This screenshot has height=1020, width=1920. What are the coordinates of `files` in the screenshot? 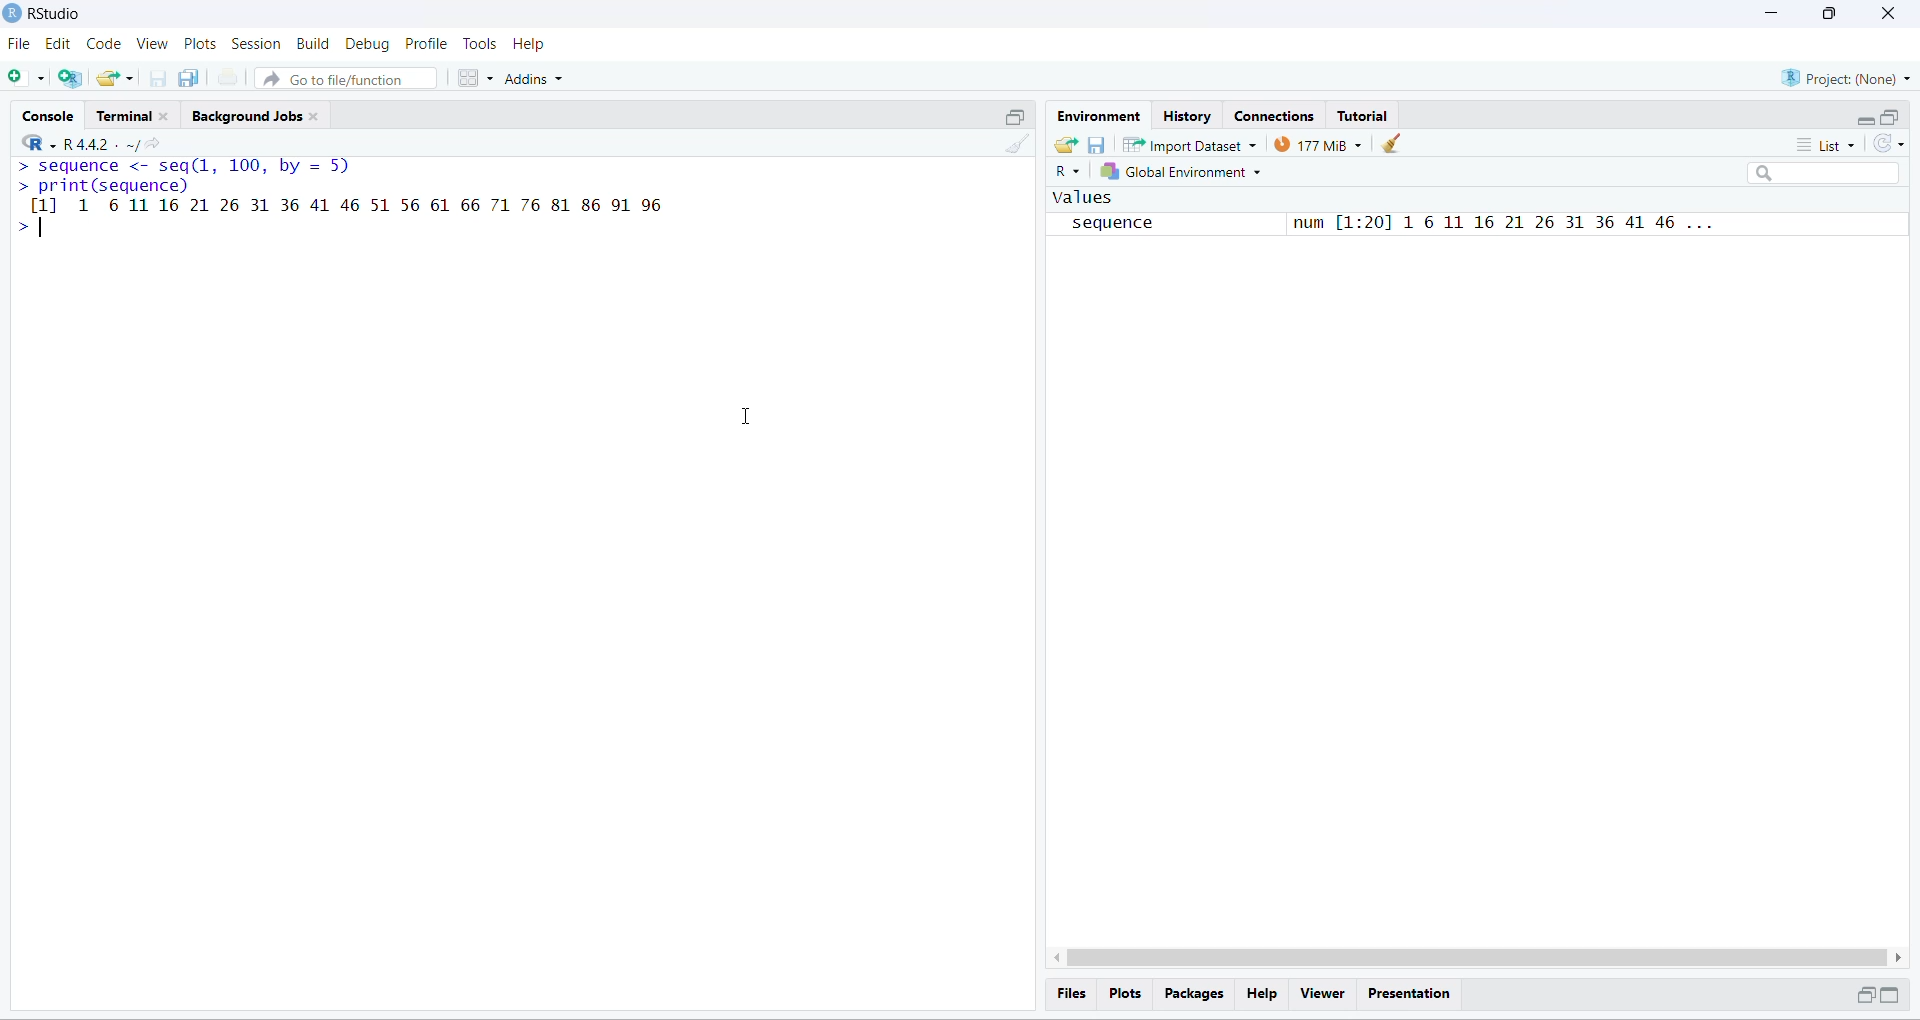 It's located at (1074, 993).